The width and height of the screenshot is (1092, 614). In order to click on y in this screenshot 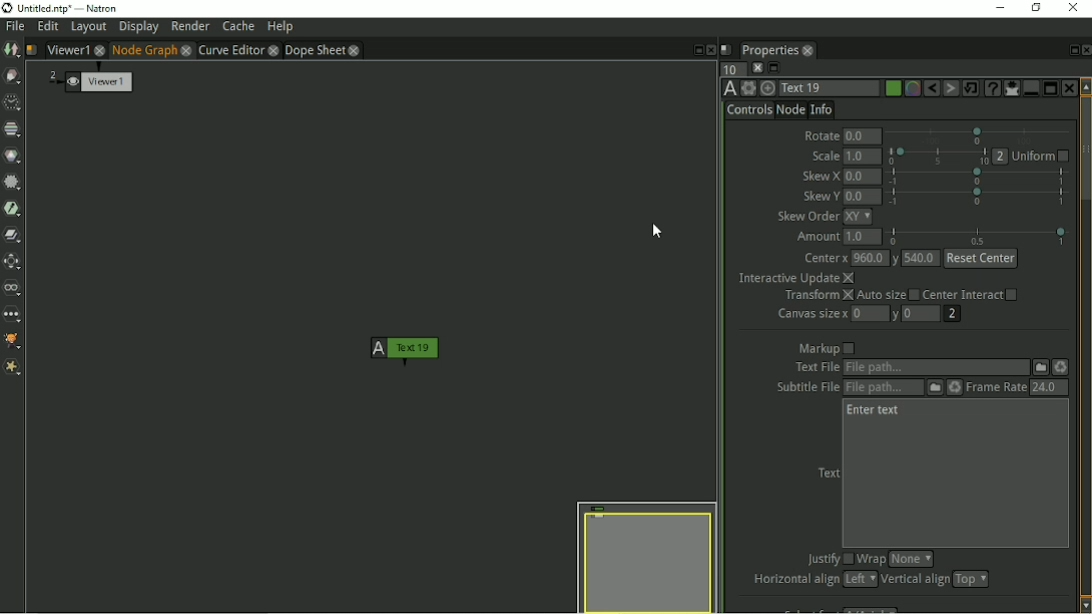, I will do `click(893, 315)`.